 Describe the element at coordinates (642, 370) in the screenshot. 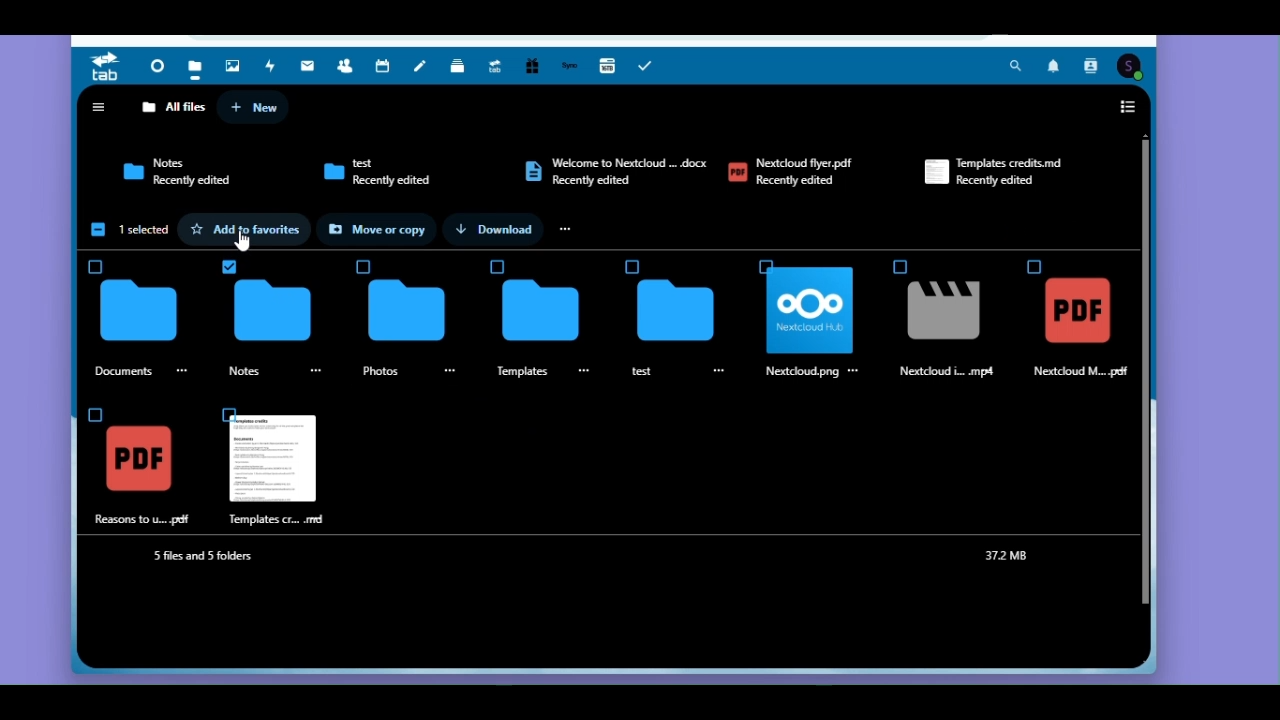

I see `Test` at that location.